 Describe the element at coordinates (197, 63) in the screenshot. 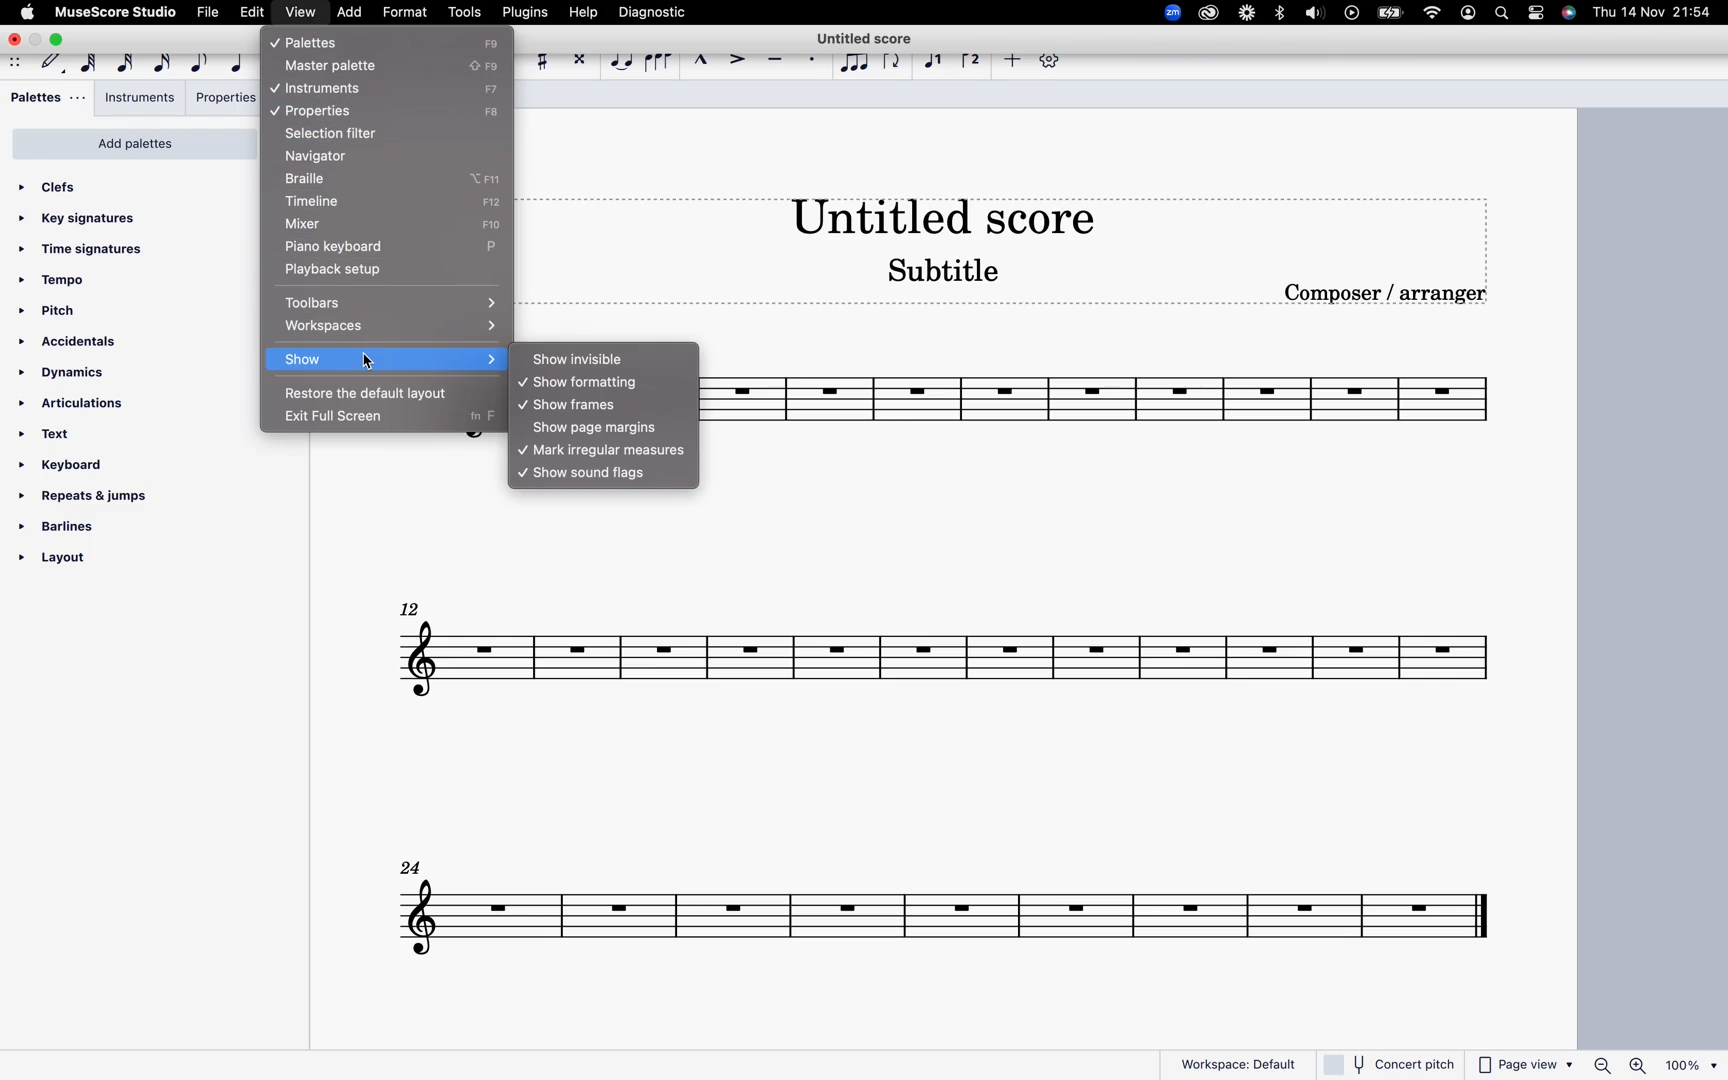

I see `eight note` at that location.